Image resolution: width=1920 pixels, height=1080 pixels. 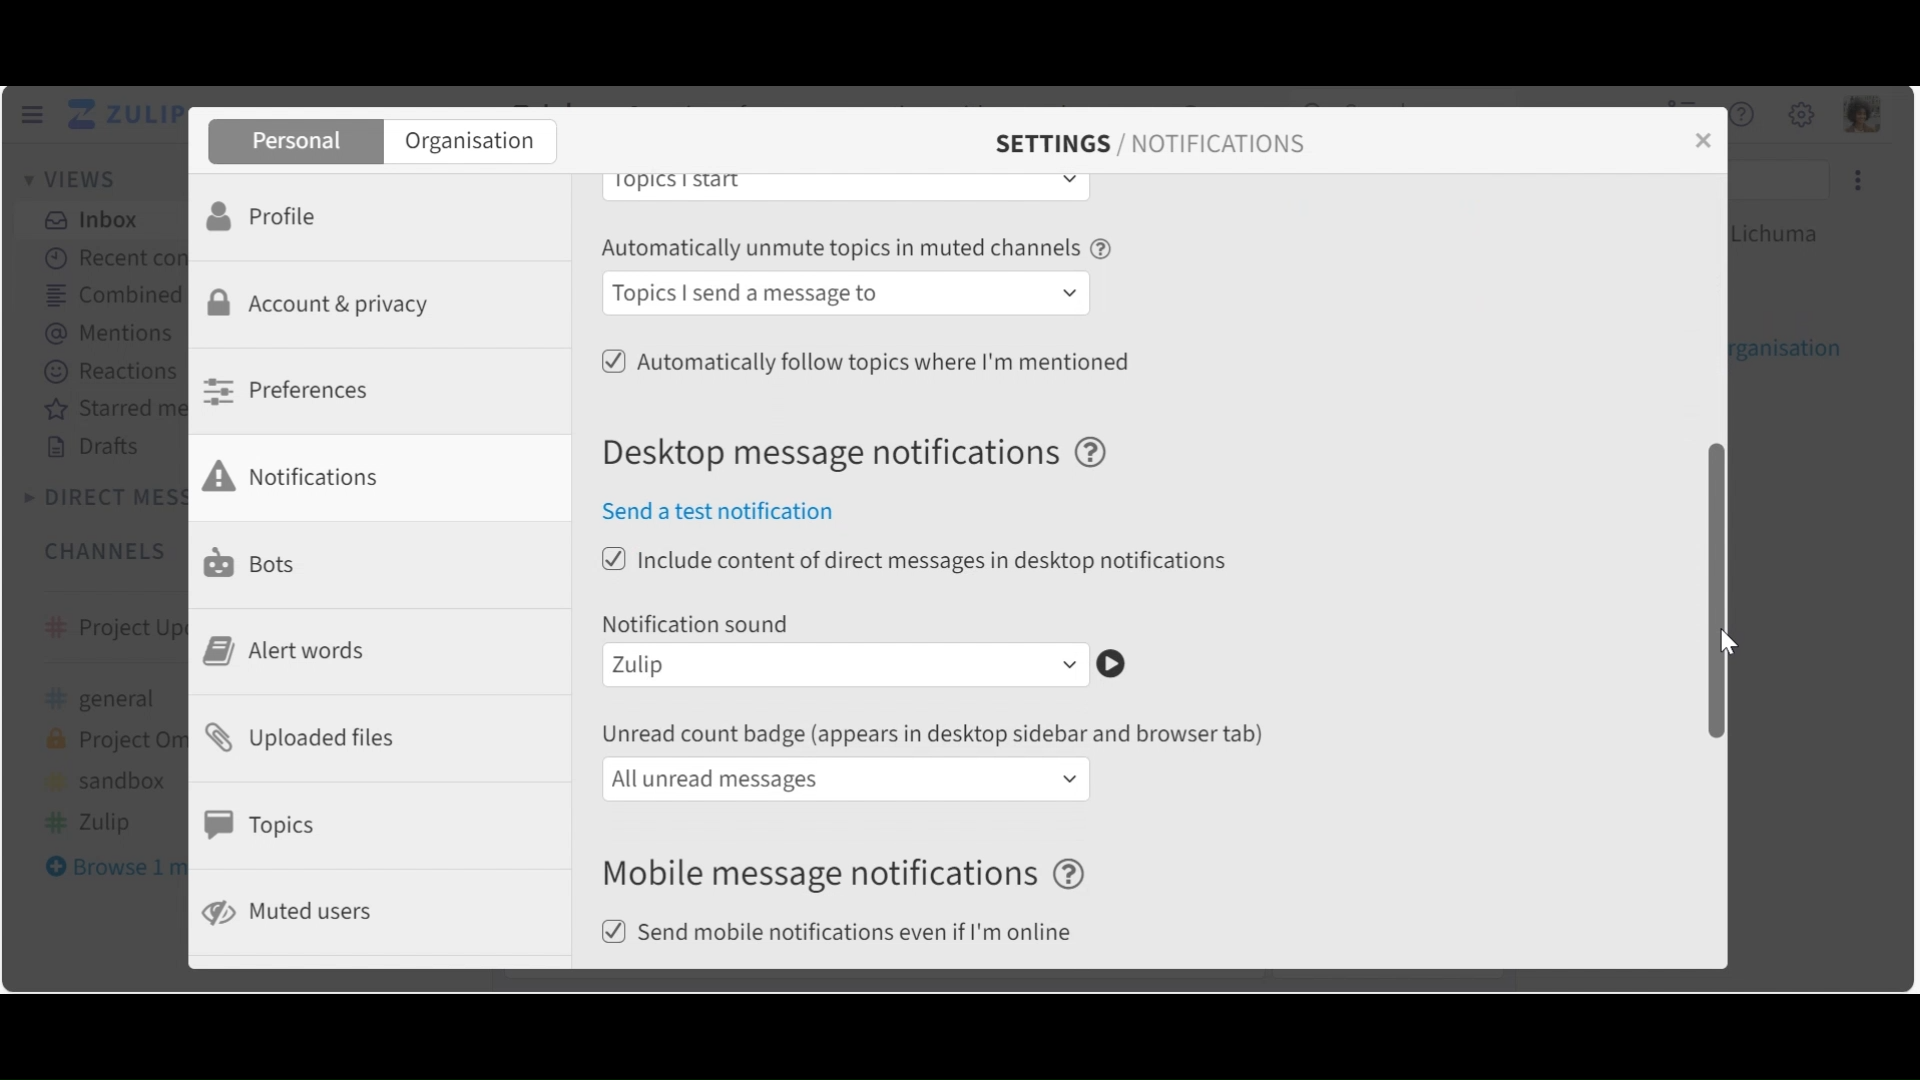 What do you see at coordinates (292, 651) in the screenshot?
I see `Alert Words` at bounding box center [292, 651].